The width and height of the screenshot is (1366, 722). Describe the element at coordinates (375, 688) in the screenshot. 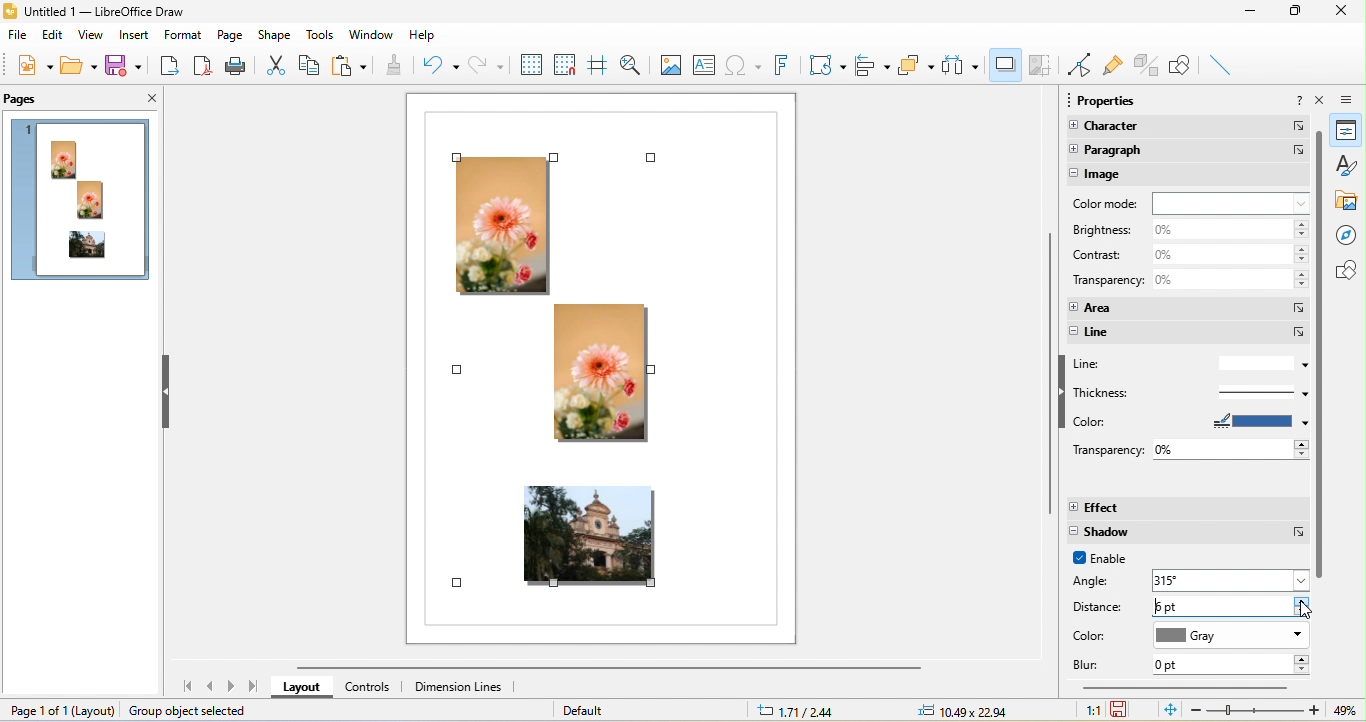

I see `controls` at that location.